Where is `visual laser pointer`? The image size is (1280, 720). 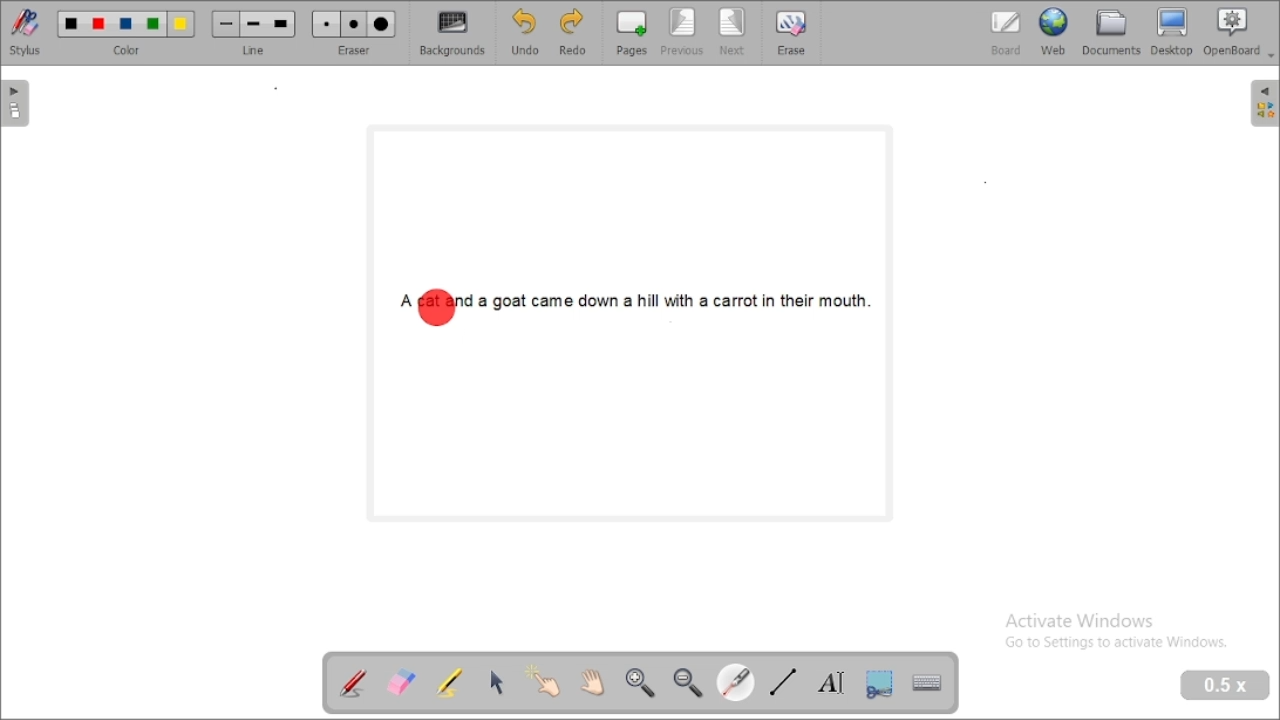 visual laser pointer is located at coordinates (735, 681).